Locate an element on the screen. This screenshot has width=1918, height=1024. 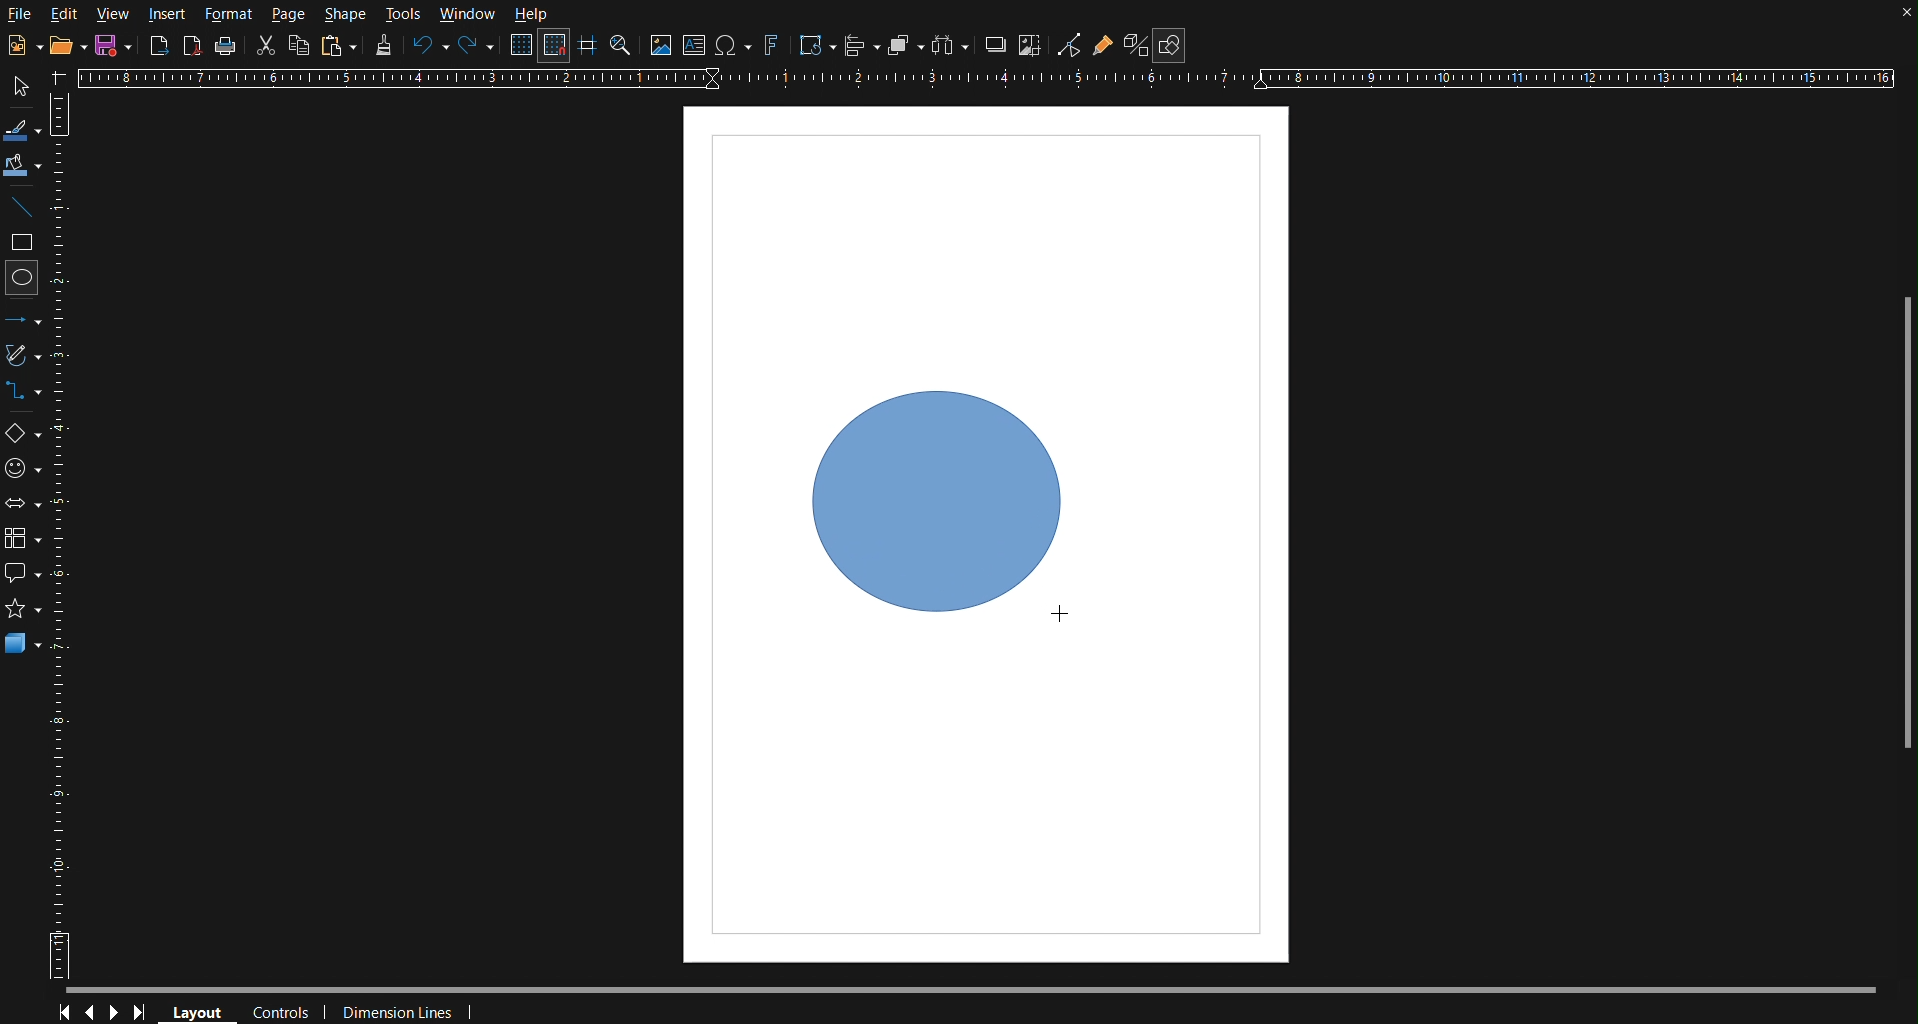
Circle 1 (Dragged) is located at coordinates (942, 506).